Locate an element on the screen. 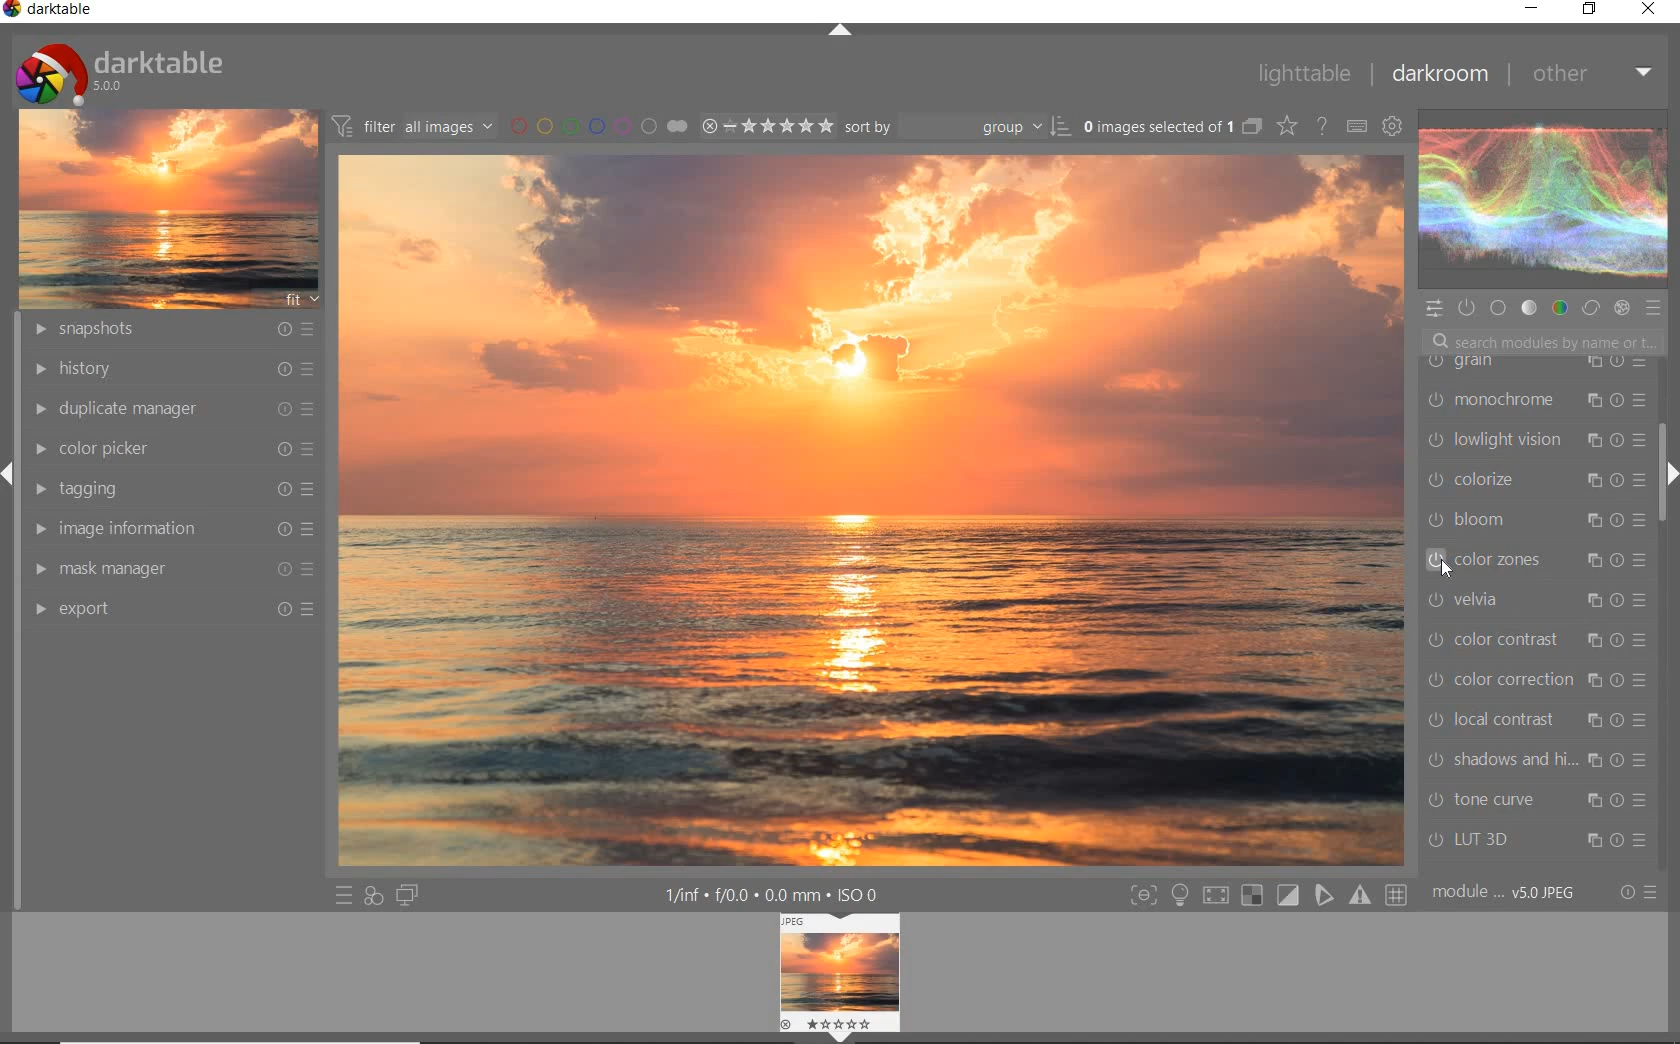  tone curve is located at coordinates (1537, 800).